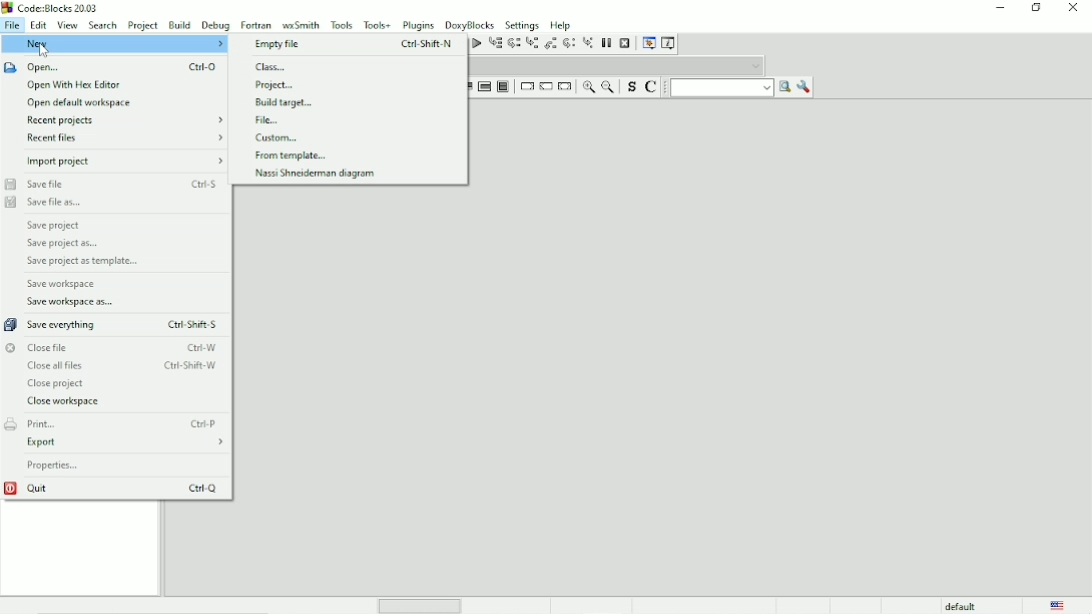 The width and height of the screenshot is (1092, 614). I want to click on Break instruction, so click(525, 86).